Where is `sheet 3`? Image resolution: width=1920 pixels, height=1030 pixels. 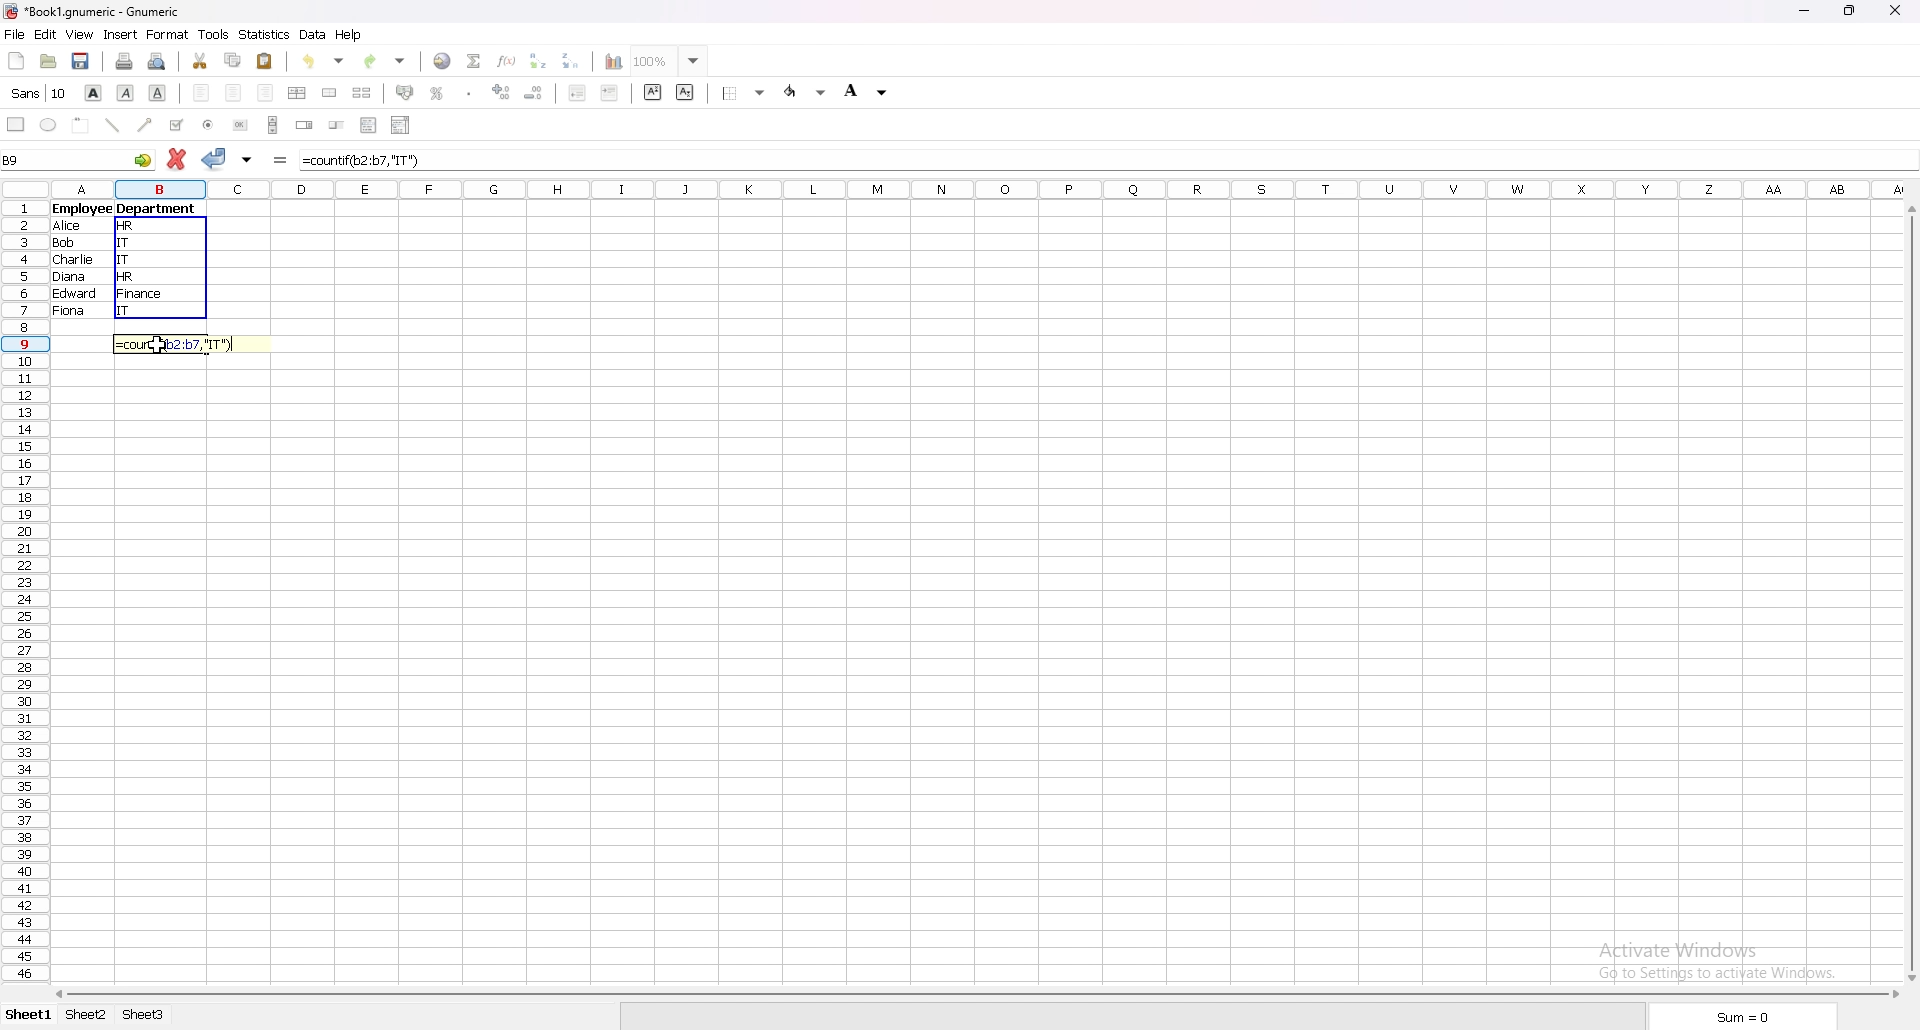 sheet 3 is located at coordinates (145, 1015).